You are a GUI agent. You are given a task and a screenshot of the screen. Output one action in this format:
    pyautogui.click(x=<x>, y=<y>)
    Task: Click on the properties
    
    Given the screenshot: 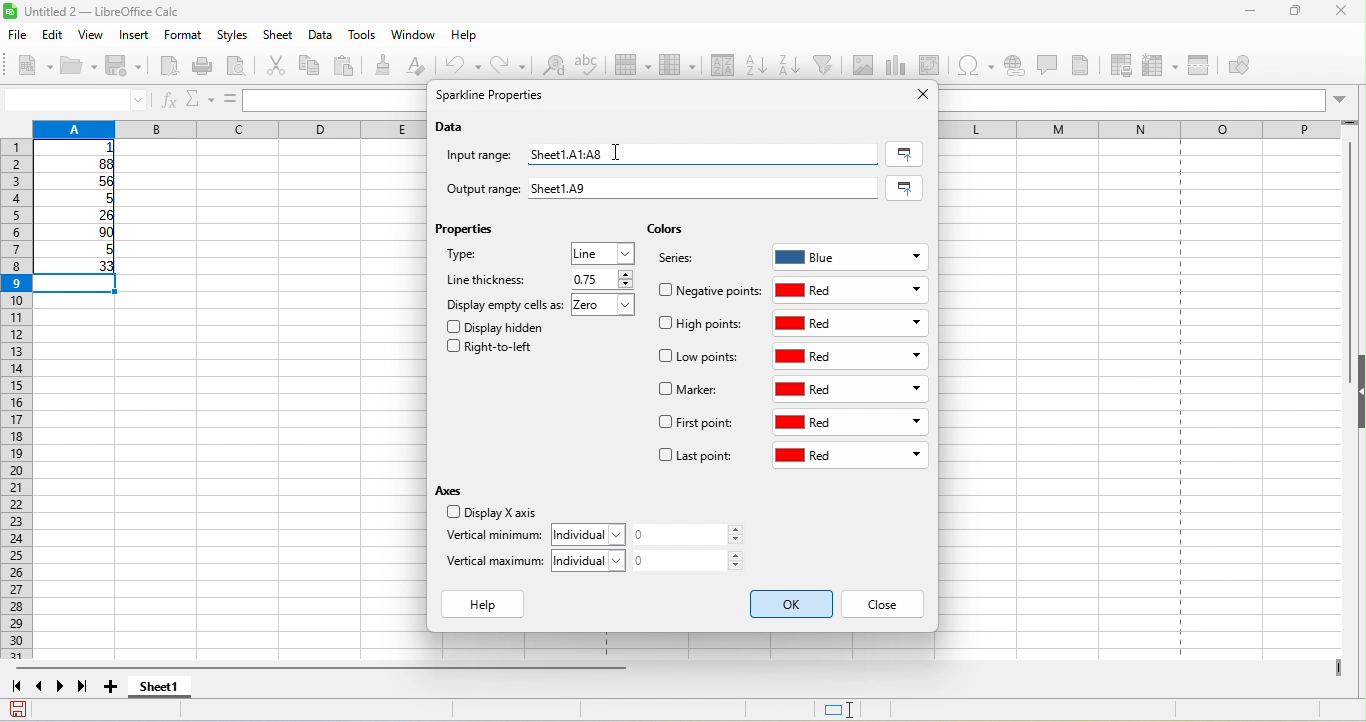 What is the action you would take?
    pyautogui.click(x=469, y=233)
    